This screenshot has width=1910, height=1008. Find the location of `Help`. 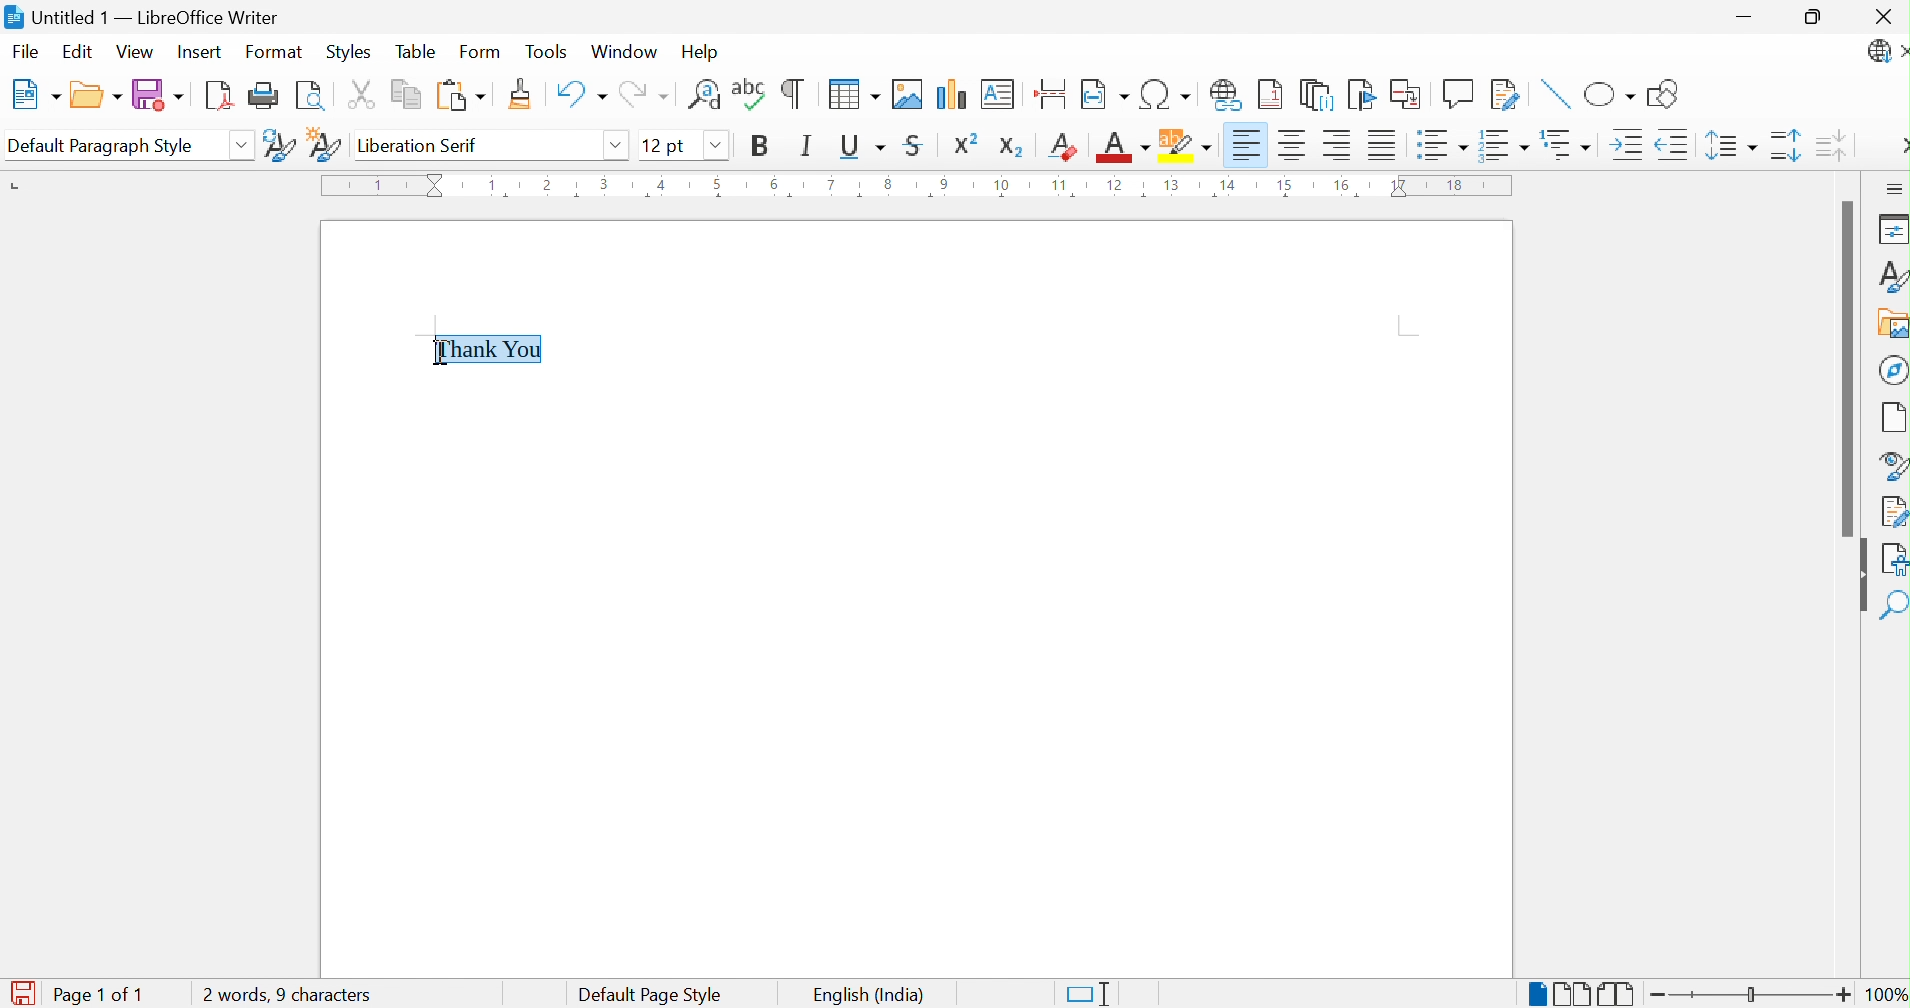

Help is located at coordinates (699, 53).